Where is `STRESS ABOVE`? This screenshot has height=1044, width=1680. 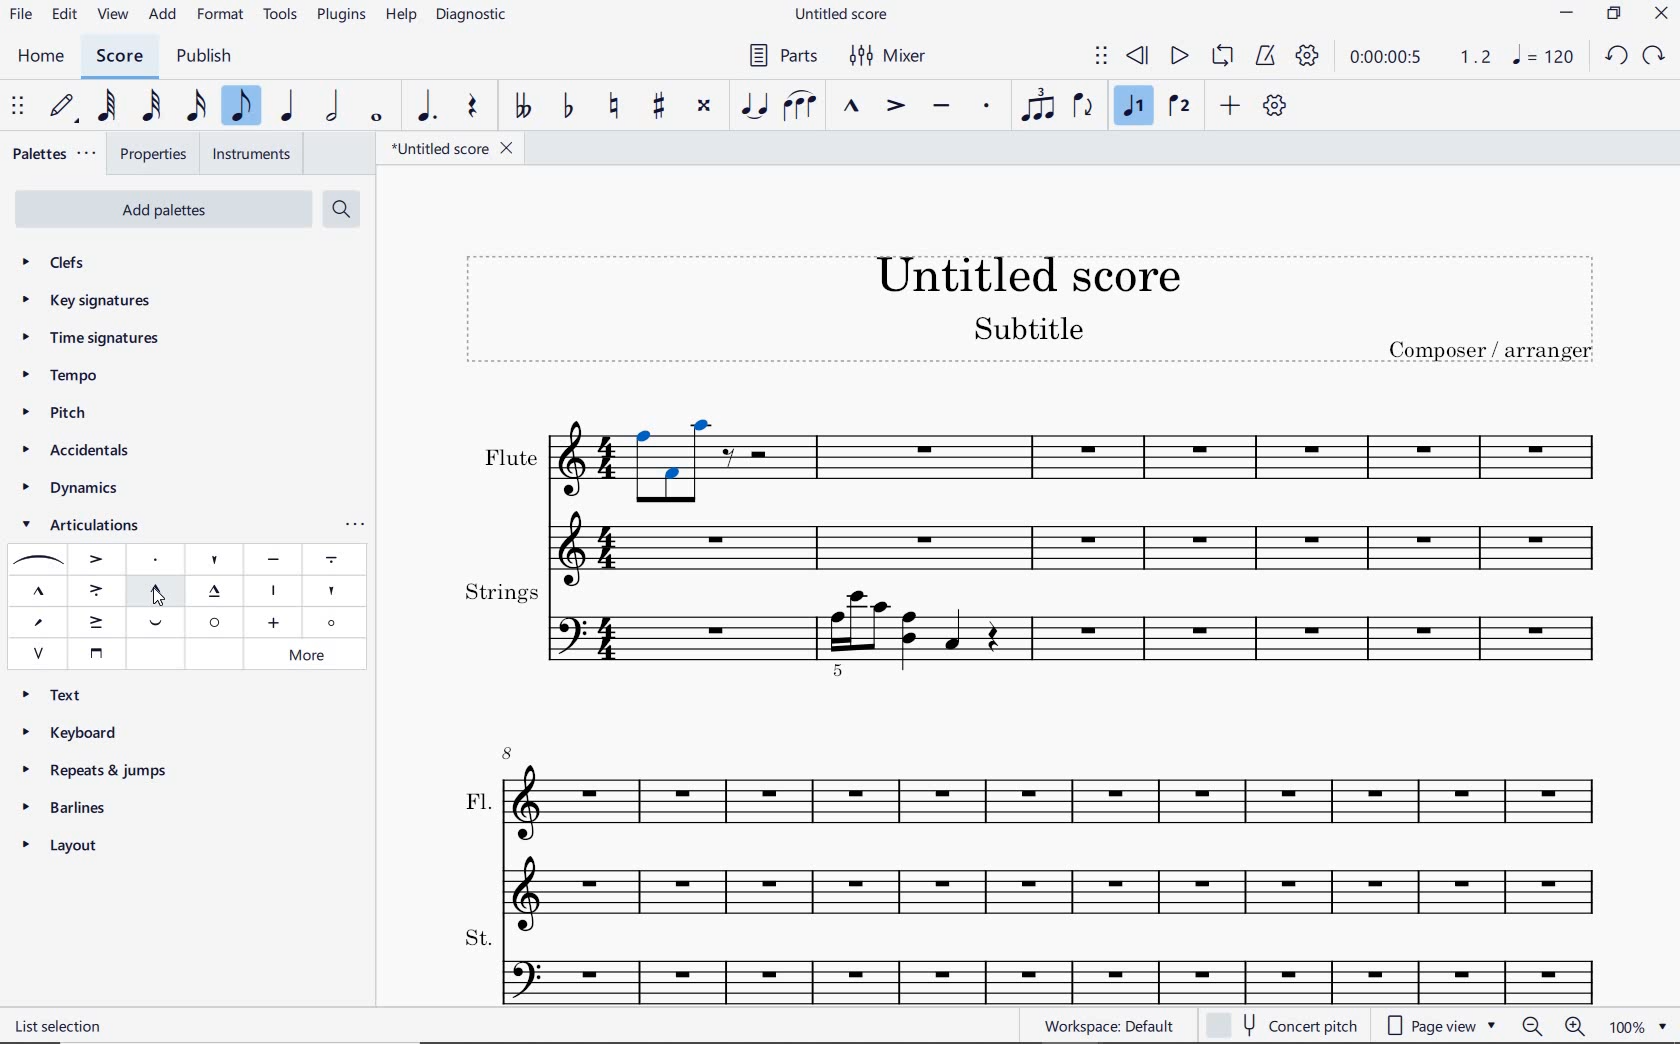
STRESS ABOVE is located at coordinates (37, 623).